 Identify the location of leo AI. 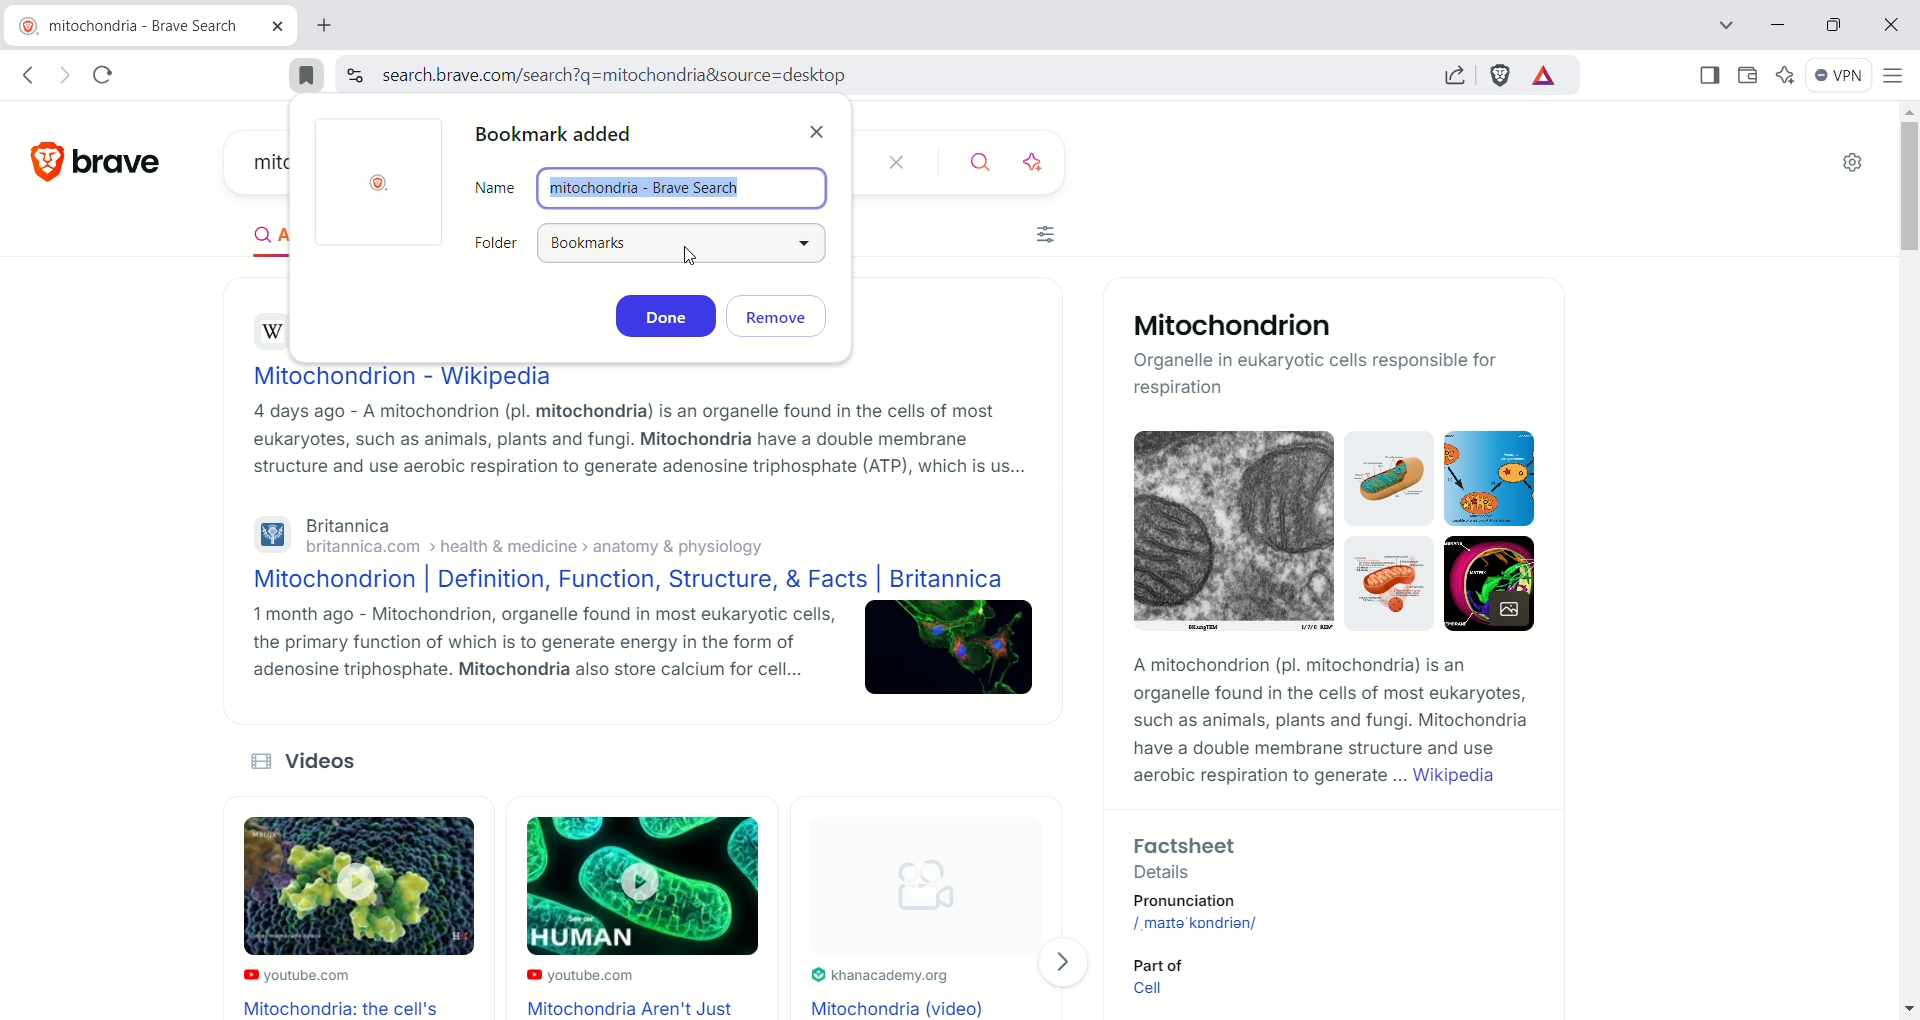
(1791, 75).